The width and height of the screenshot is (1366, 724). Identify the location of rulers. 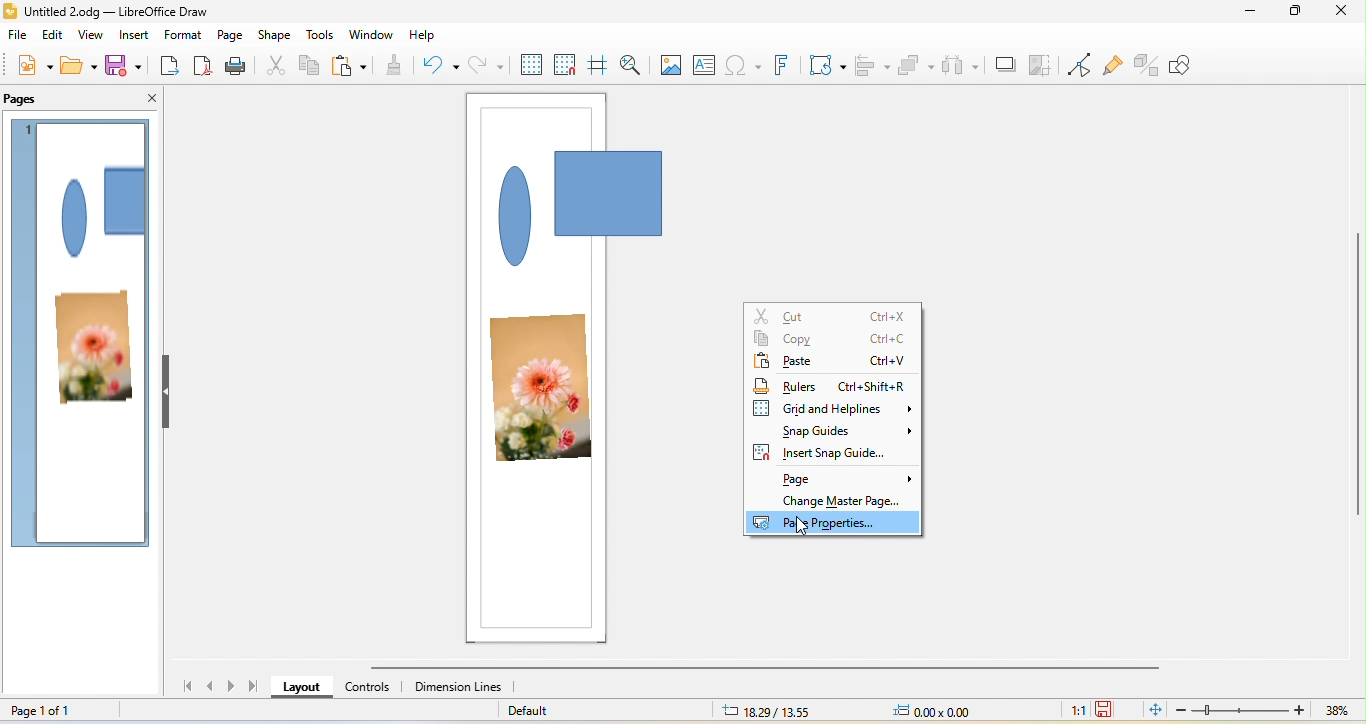
(836, 384).